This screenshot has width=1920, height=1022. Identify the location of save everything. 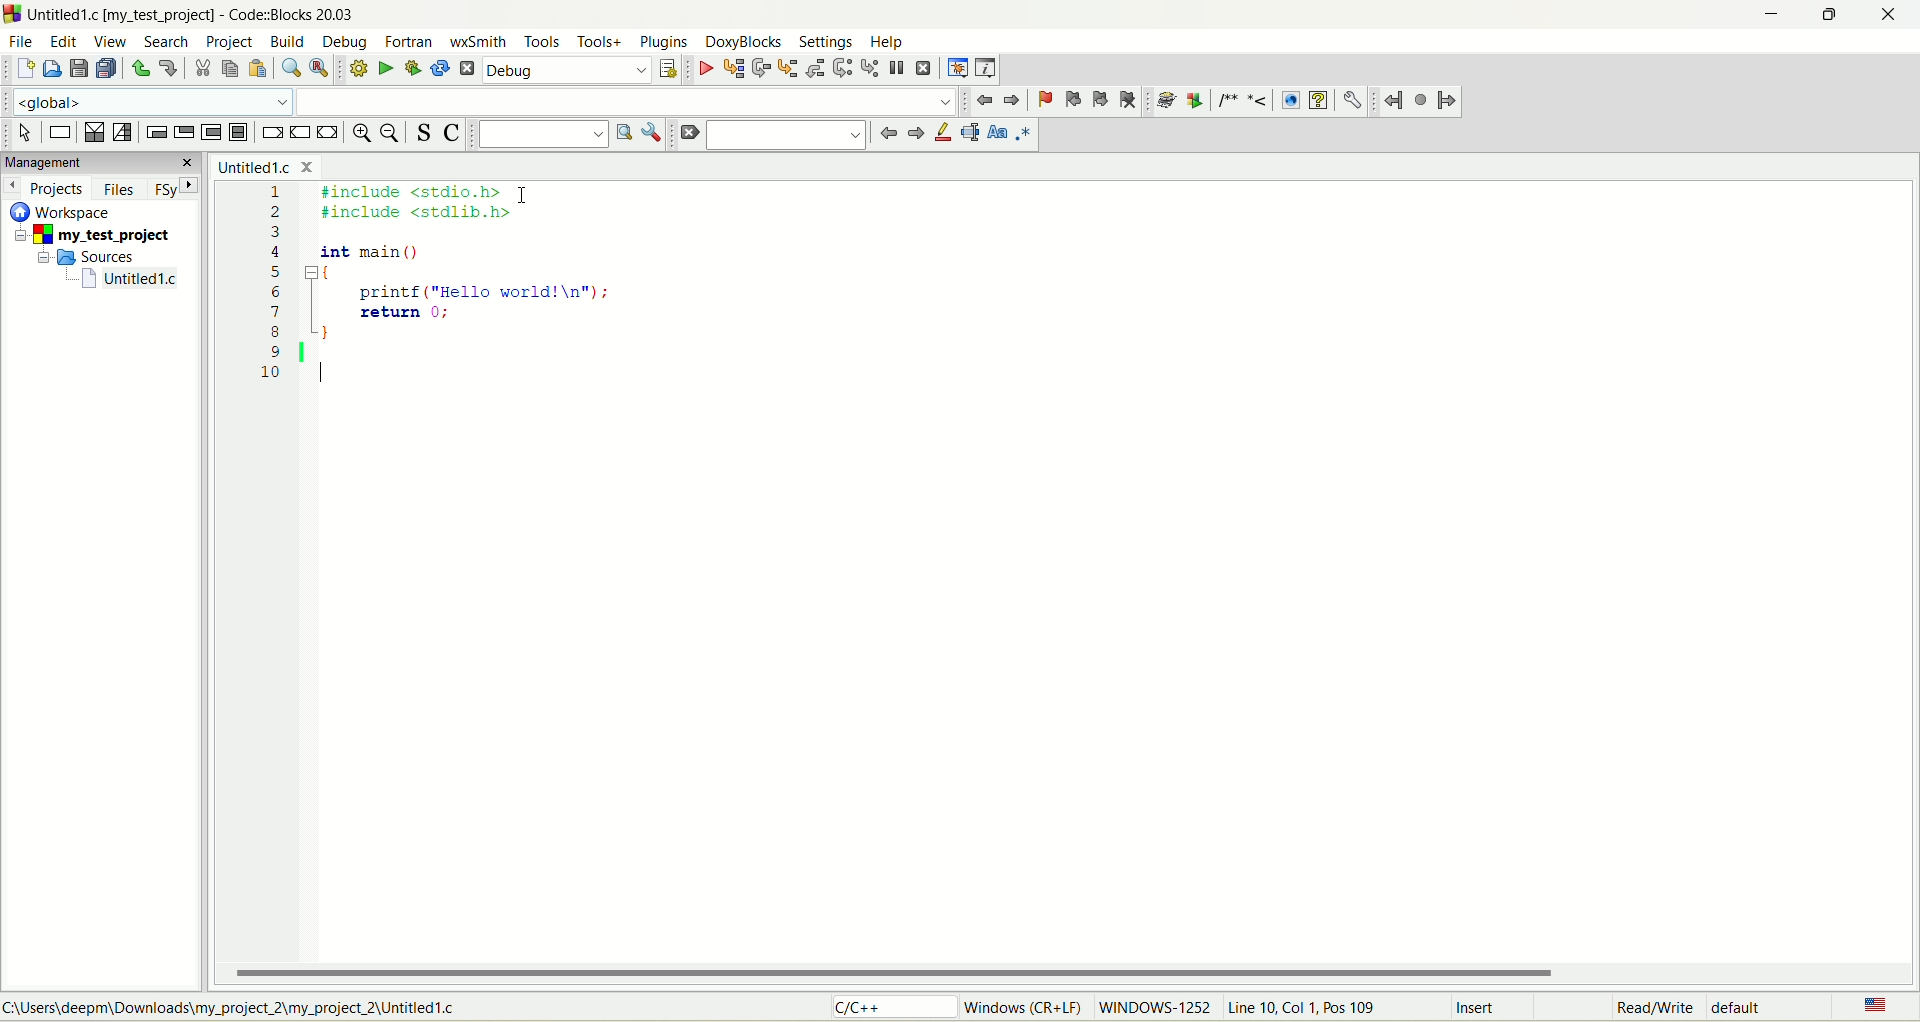
(109, 70).